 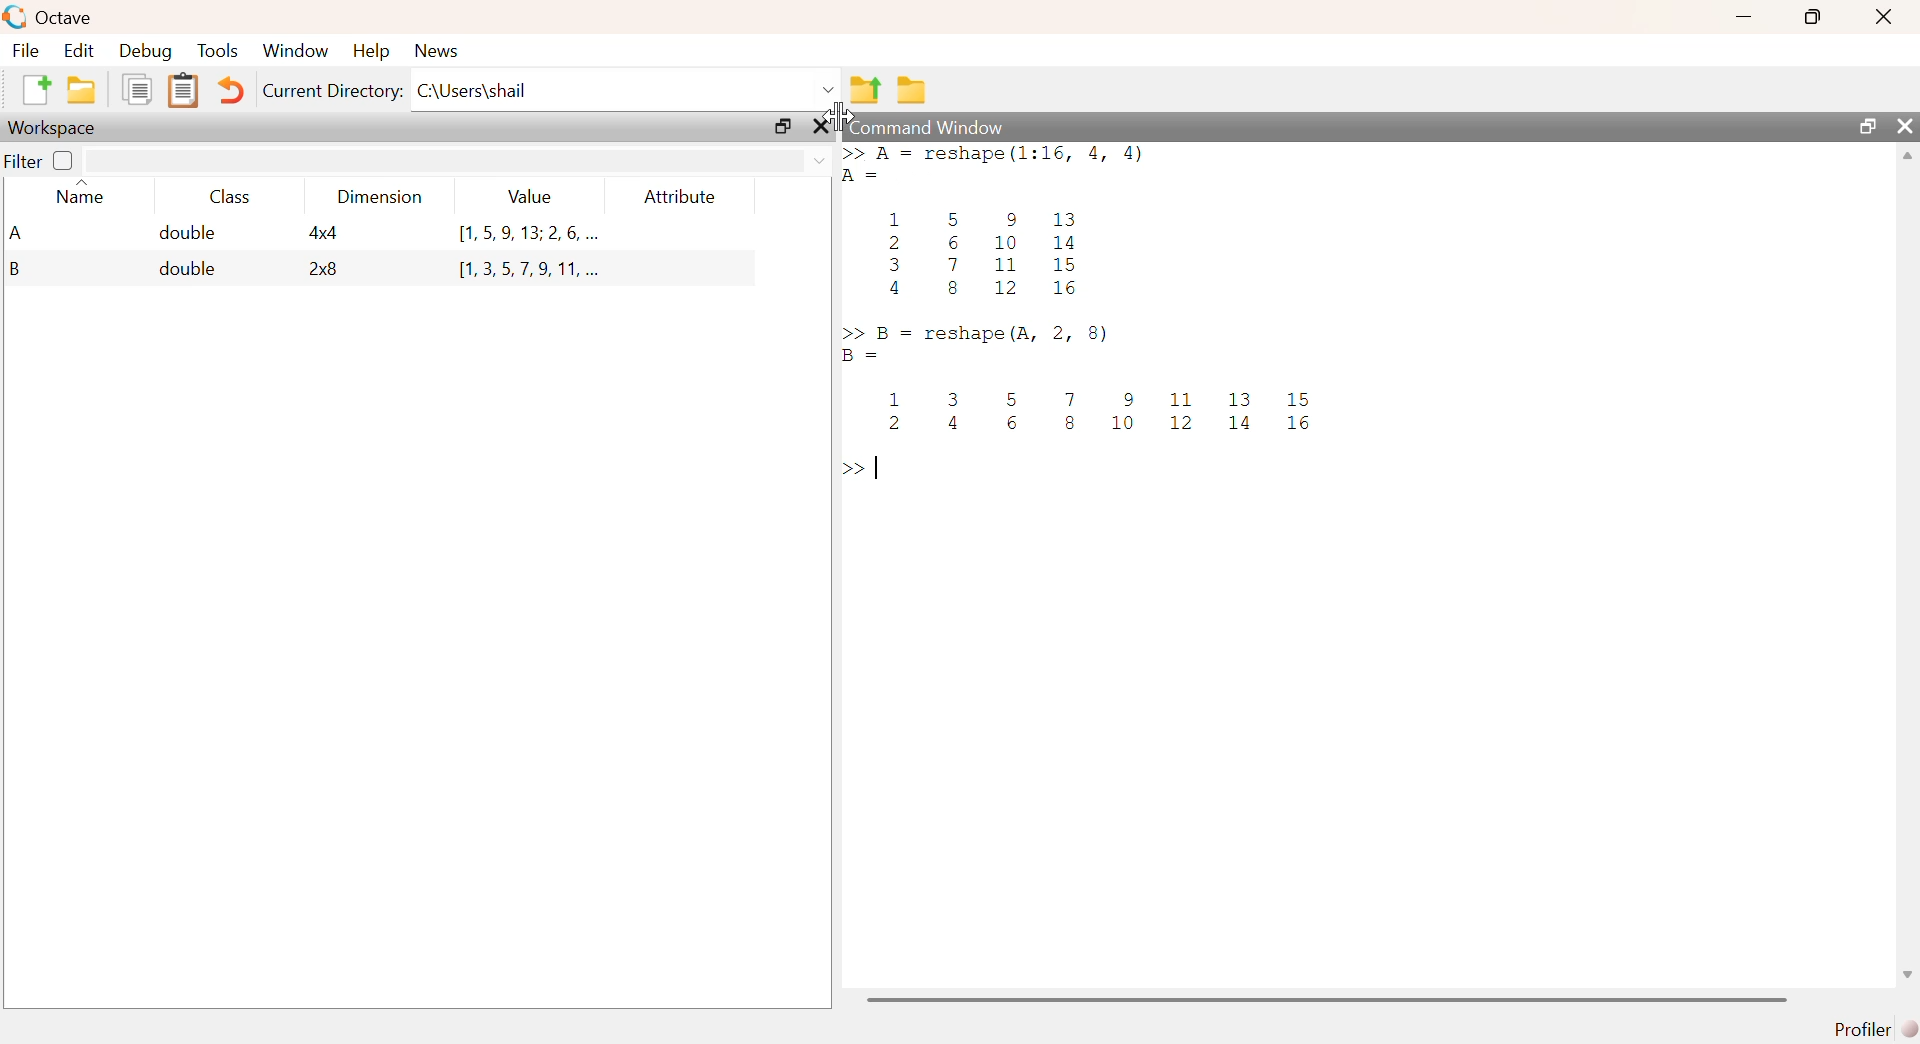 What do you see at coordinates (28, 51) in the screenshot?
I see `File` at bounding box center [28, 51].